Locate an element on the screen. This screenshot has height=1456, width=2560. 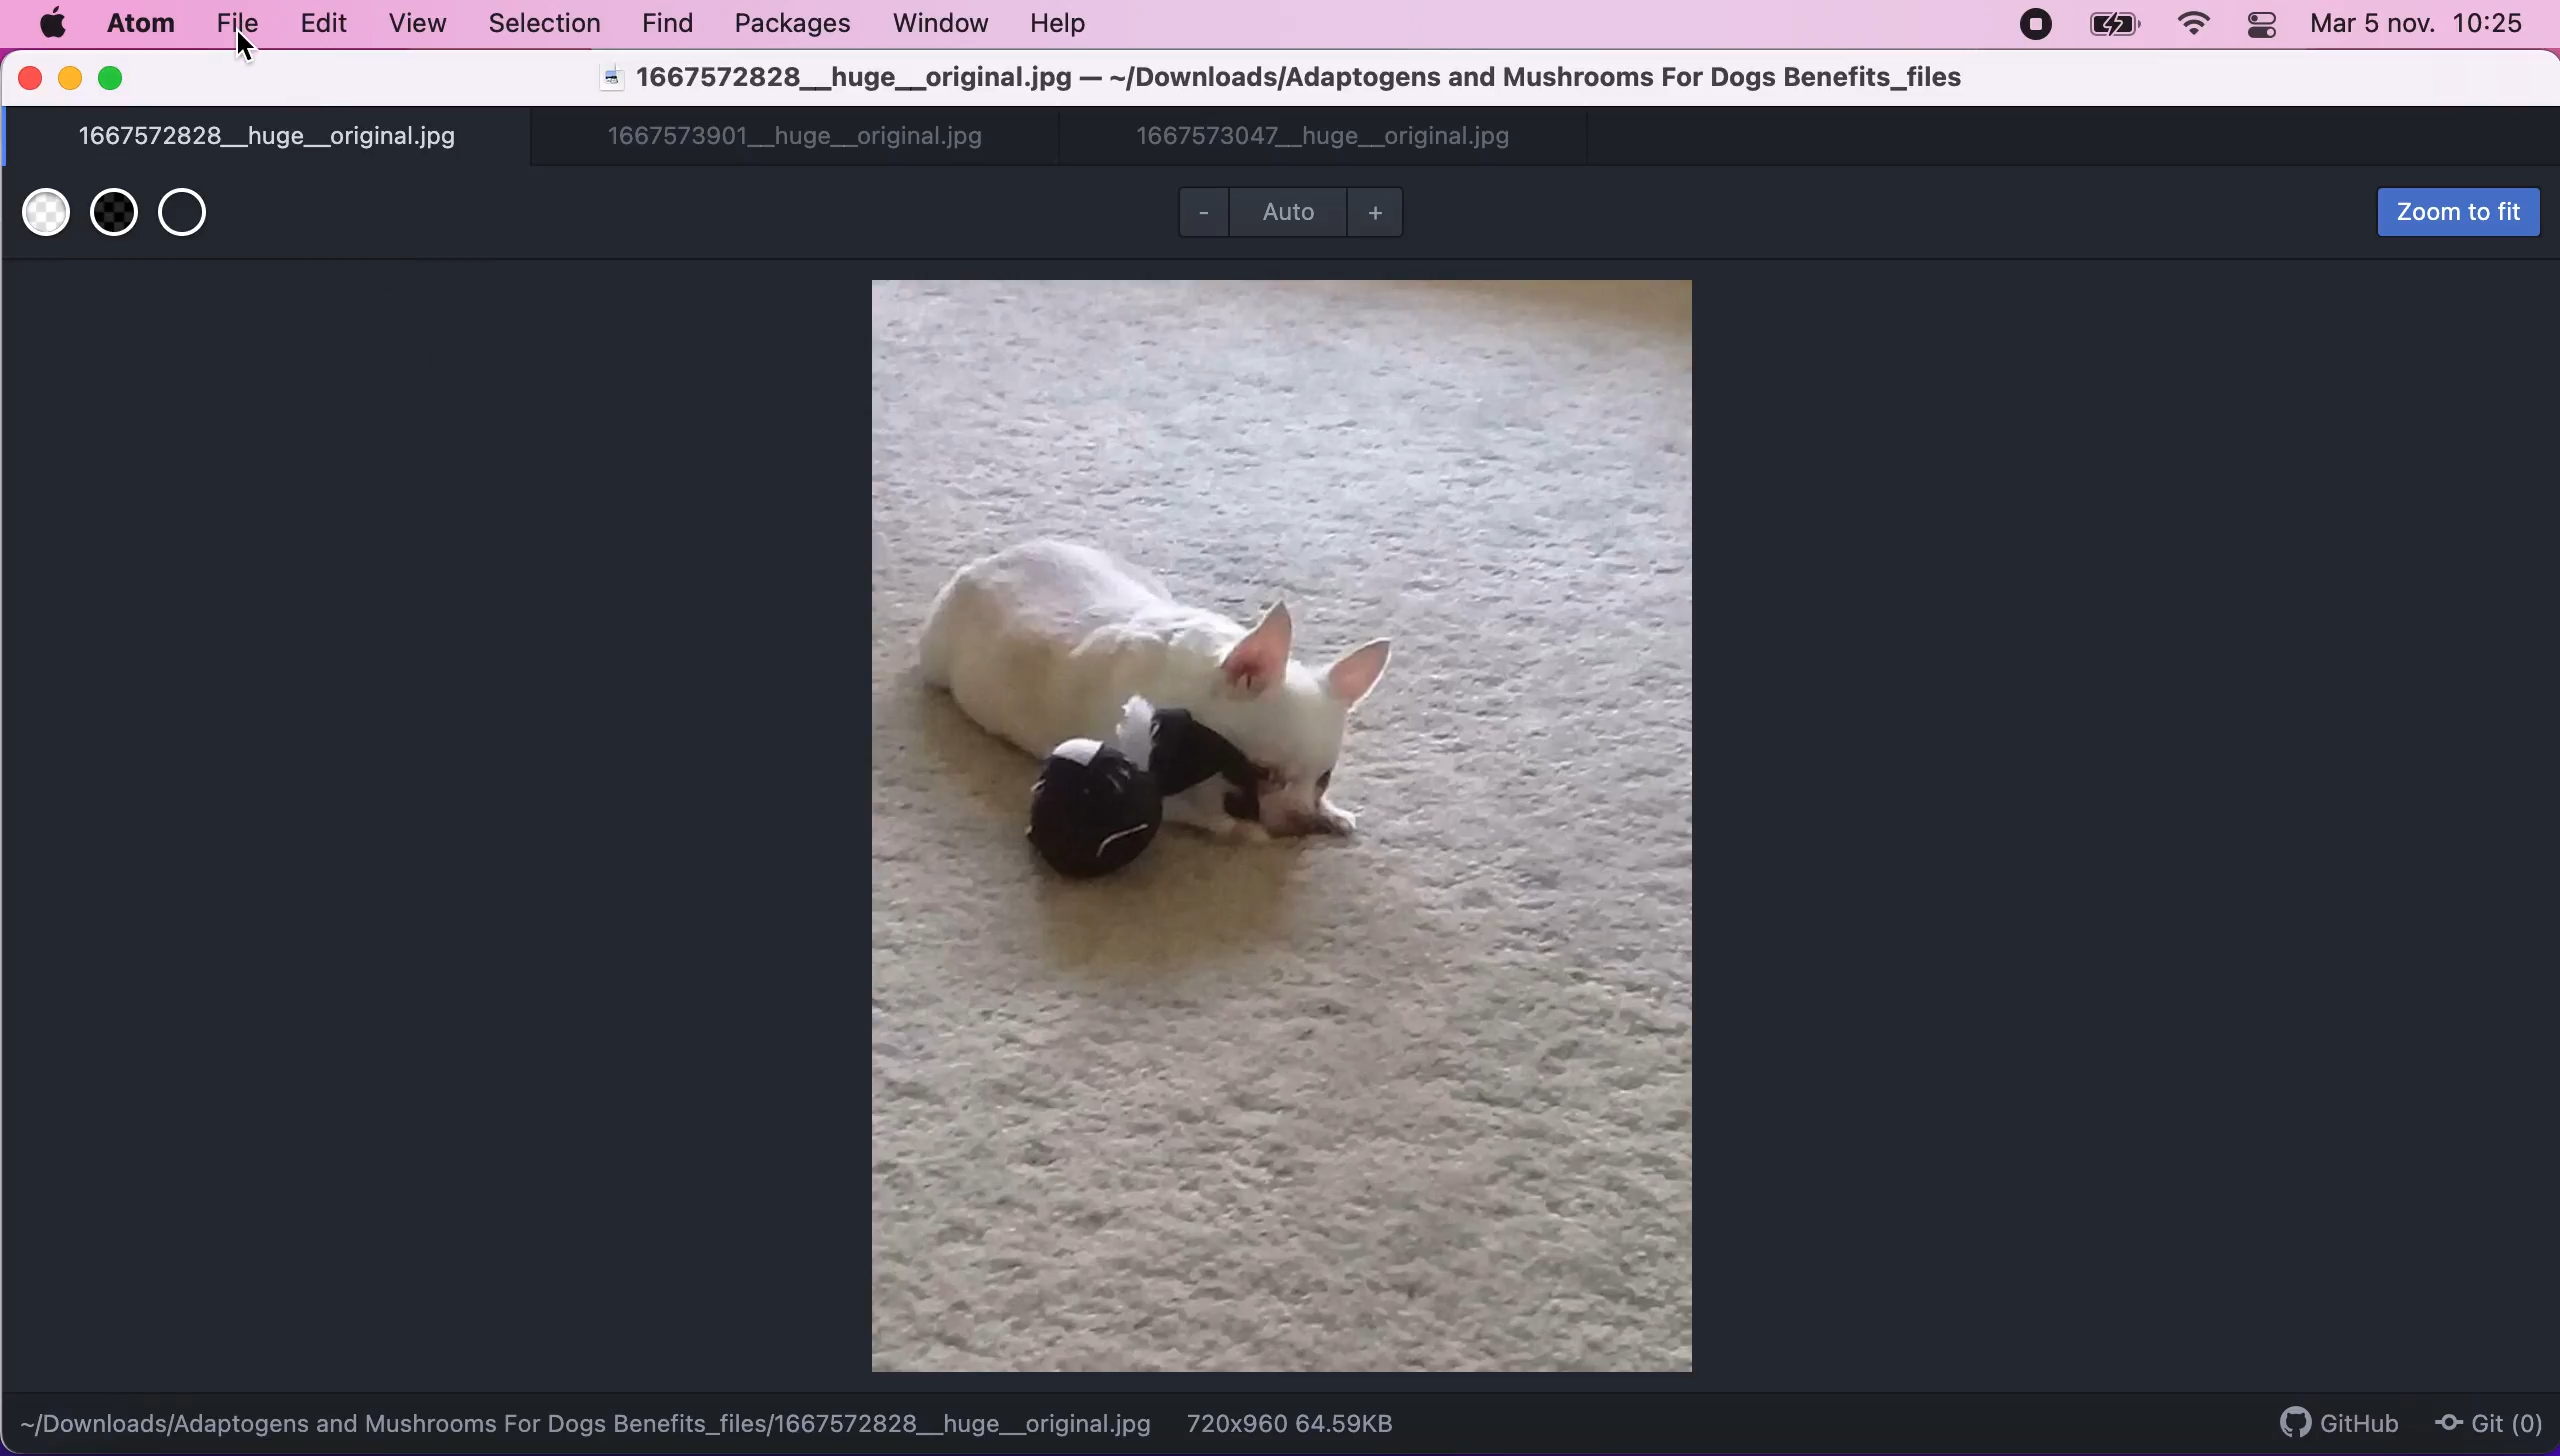
find is located at coordinates (674, 24).